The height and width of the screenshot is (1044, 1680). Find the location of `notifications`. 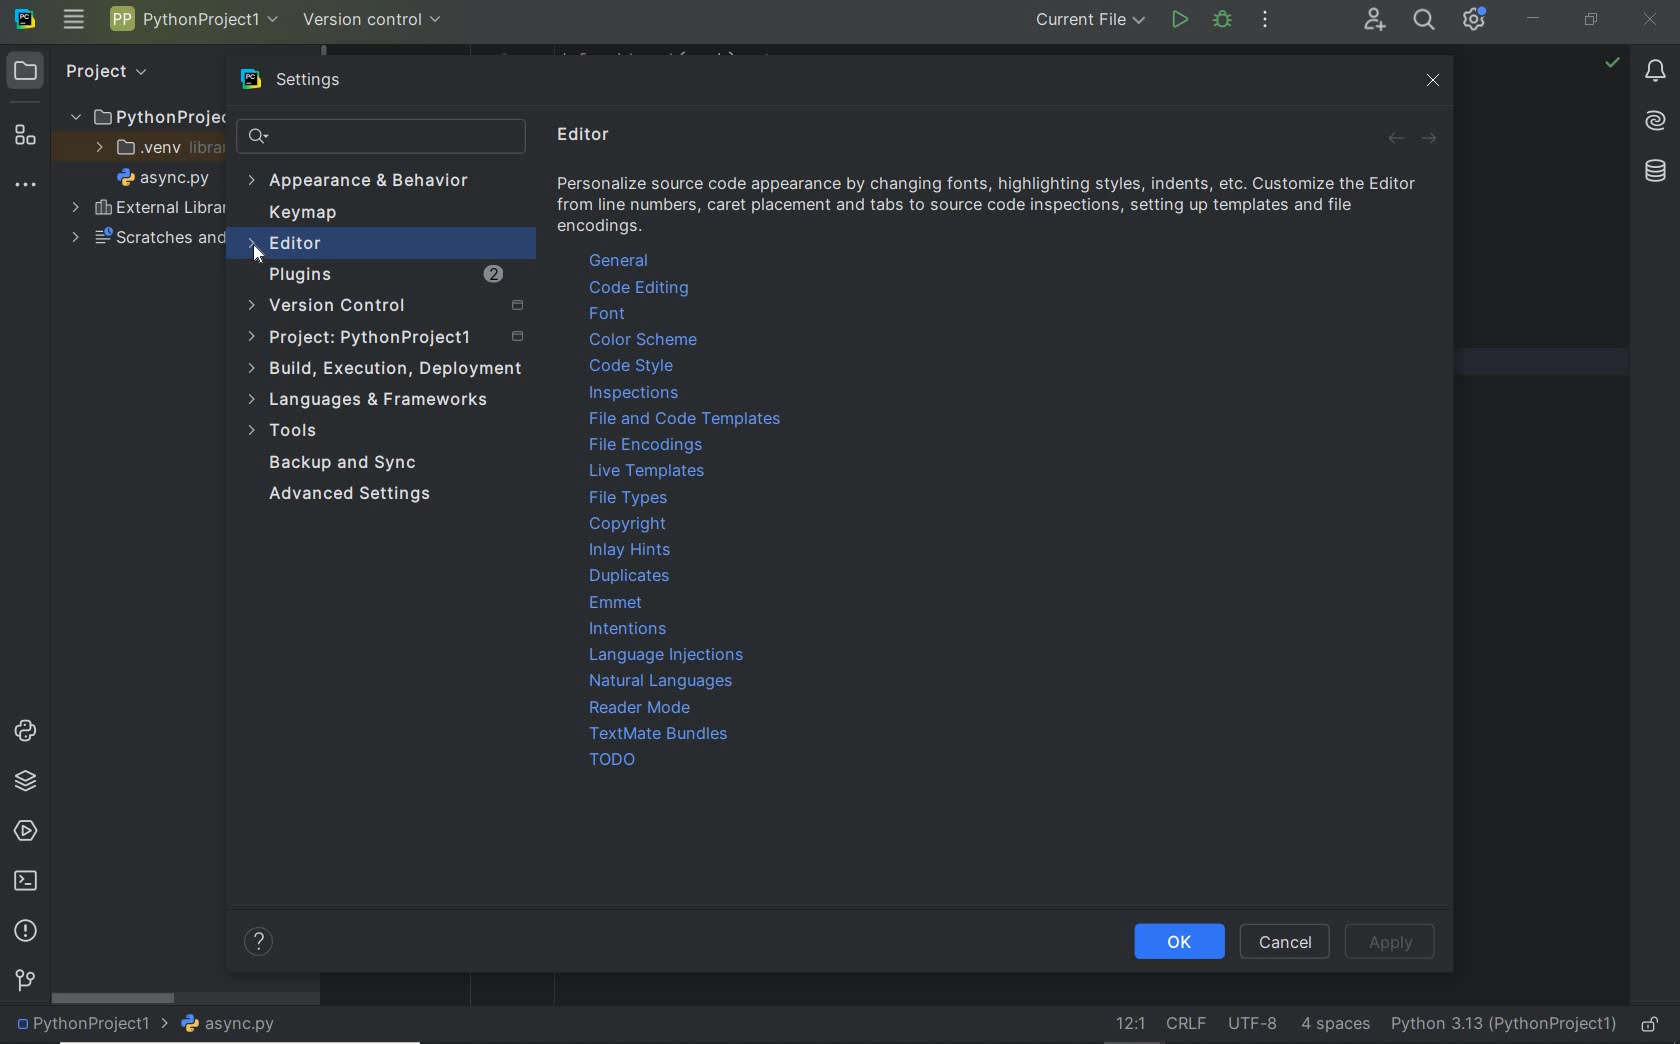

notifications is located at coordinates (1657, 74).